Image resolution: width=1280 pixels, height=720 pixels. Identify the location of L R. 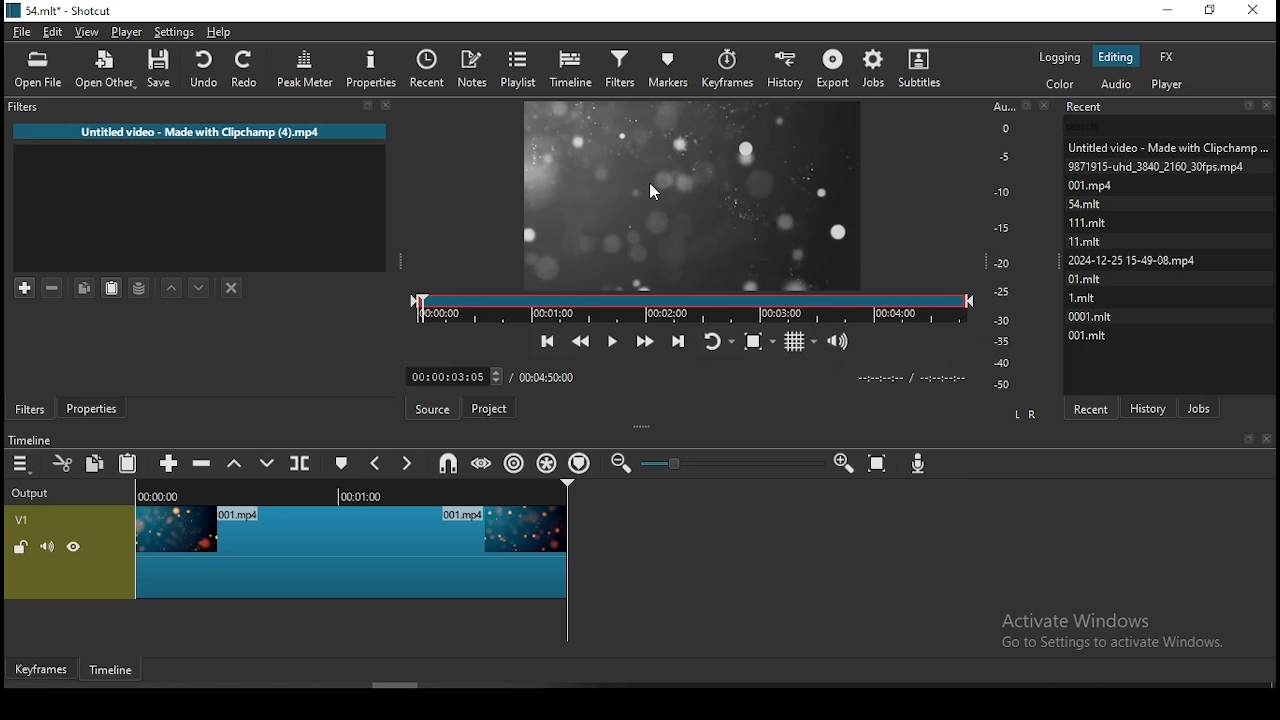
(1026, 413).